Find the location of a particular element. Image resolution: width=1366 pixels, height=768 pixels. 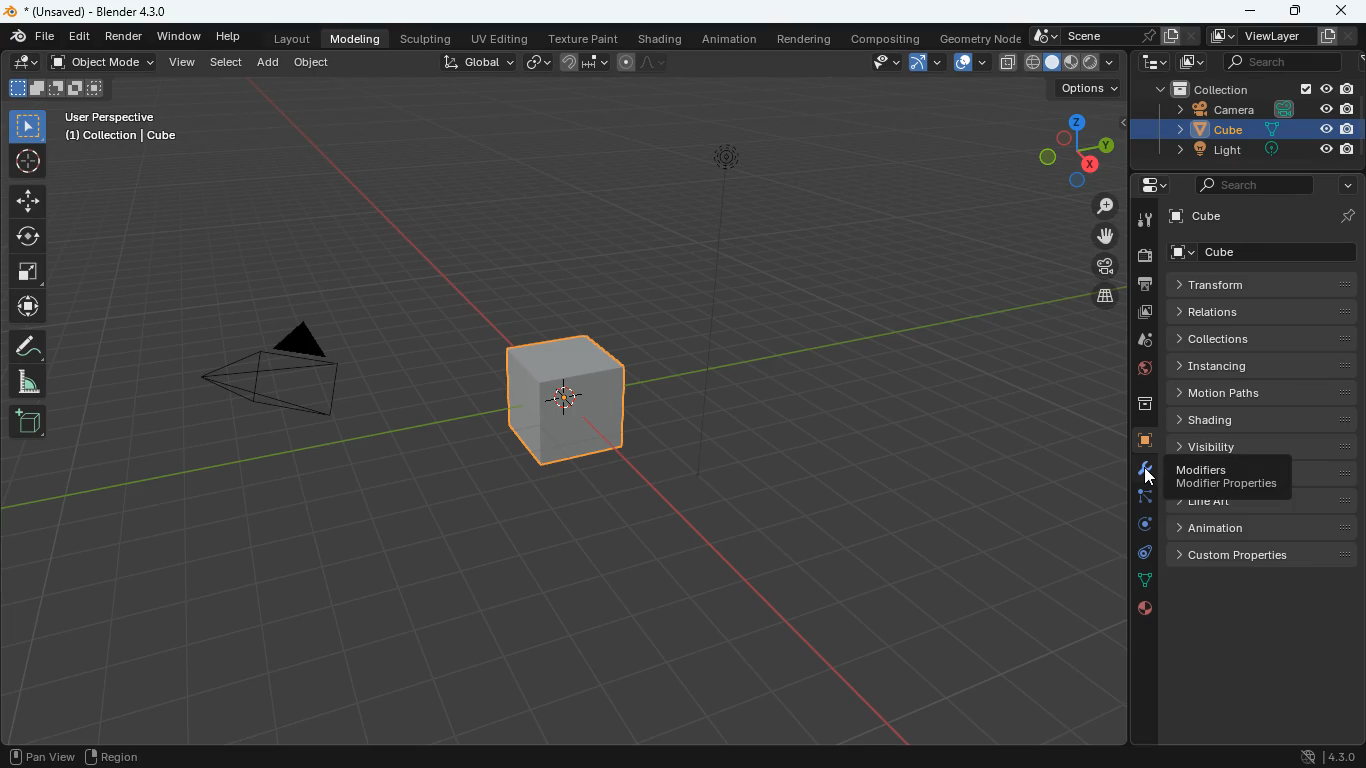

transform is located at coordinates (1267, 285).